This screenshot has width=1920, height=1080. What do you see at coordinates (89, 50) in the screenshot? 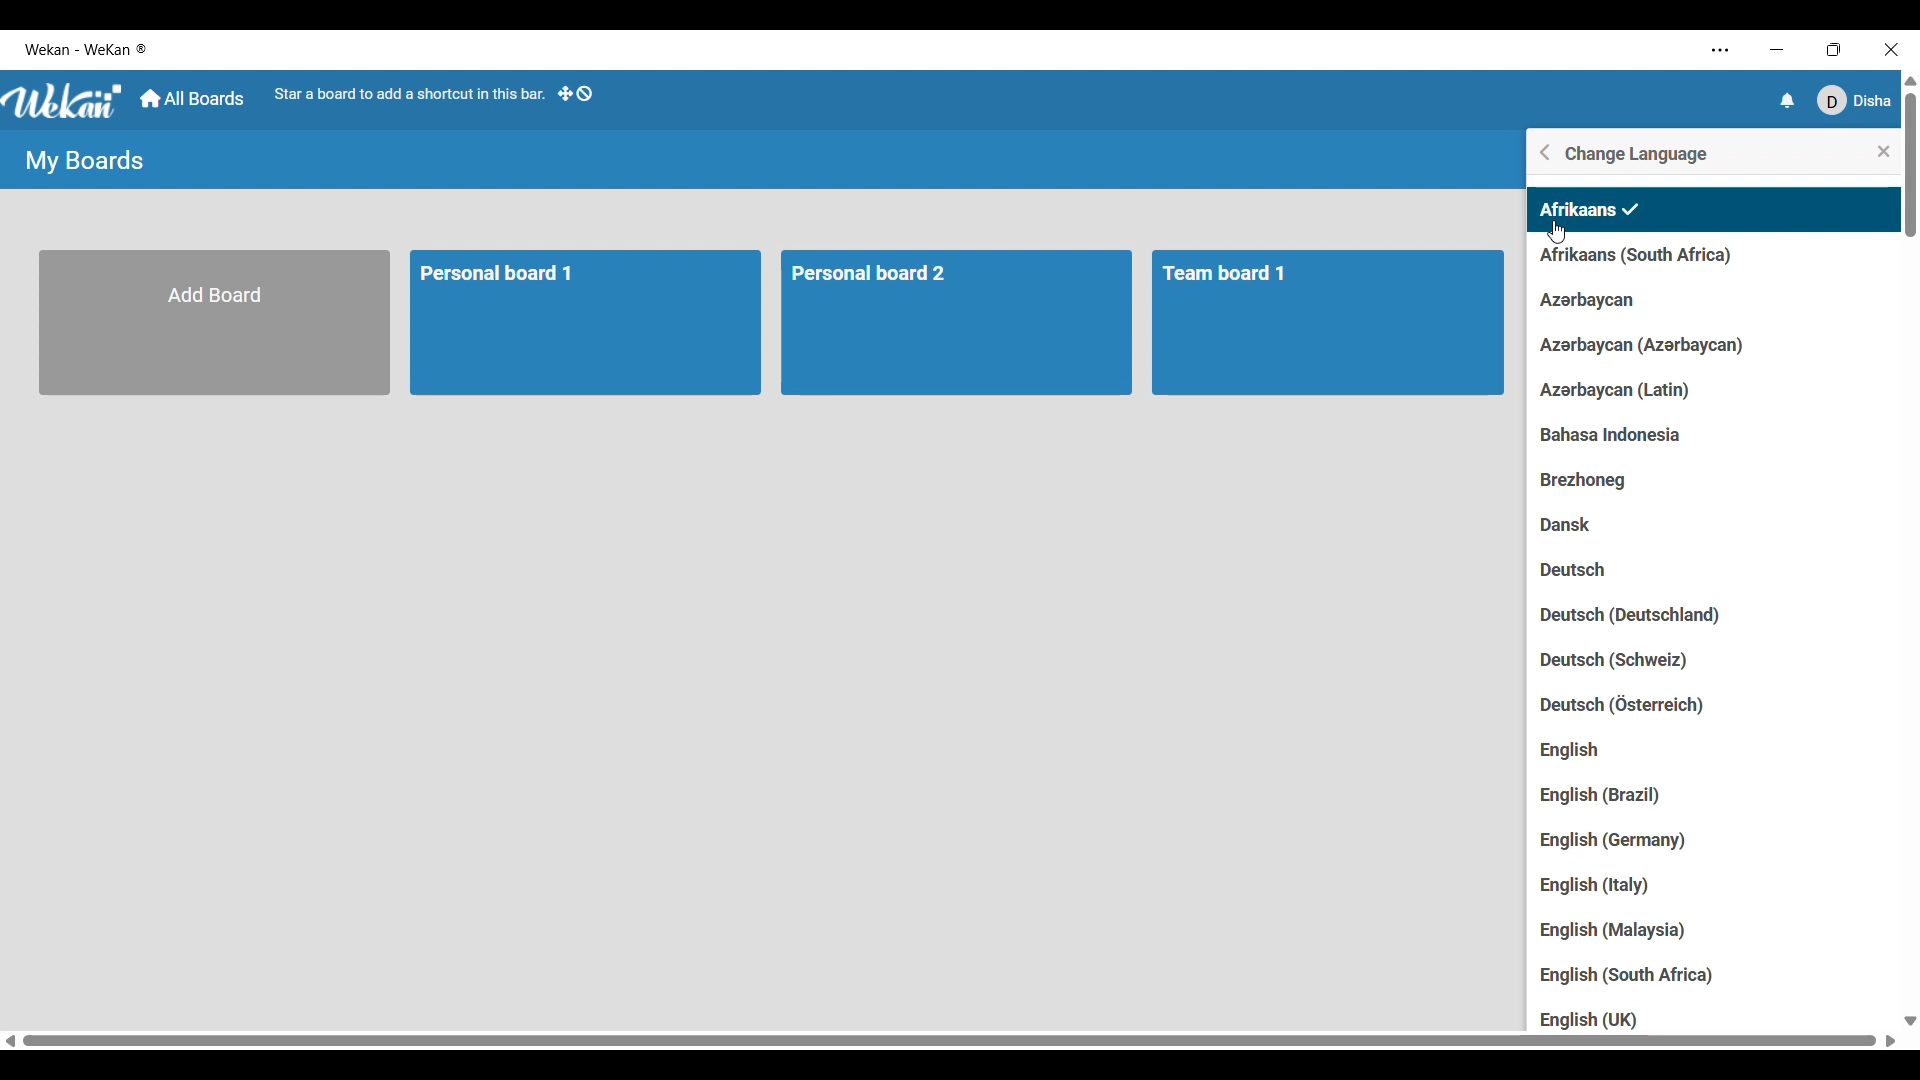
I see `Wekan - WeKan ®` at bounding box center [89, 50].